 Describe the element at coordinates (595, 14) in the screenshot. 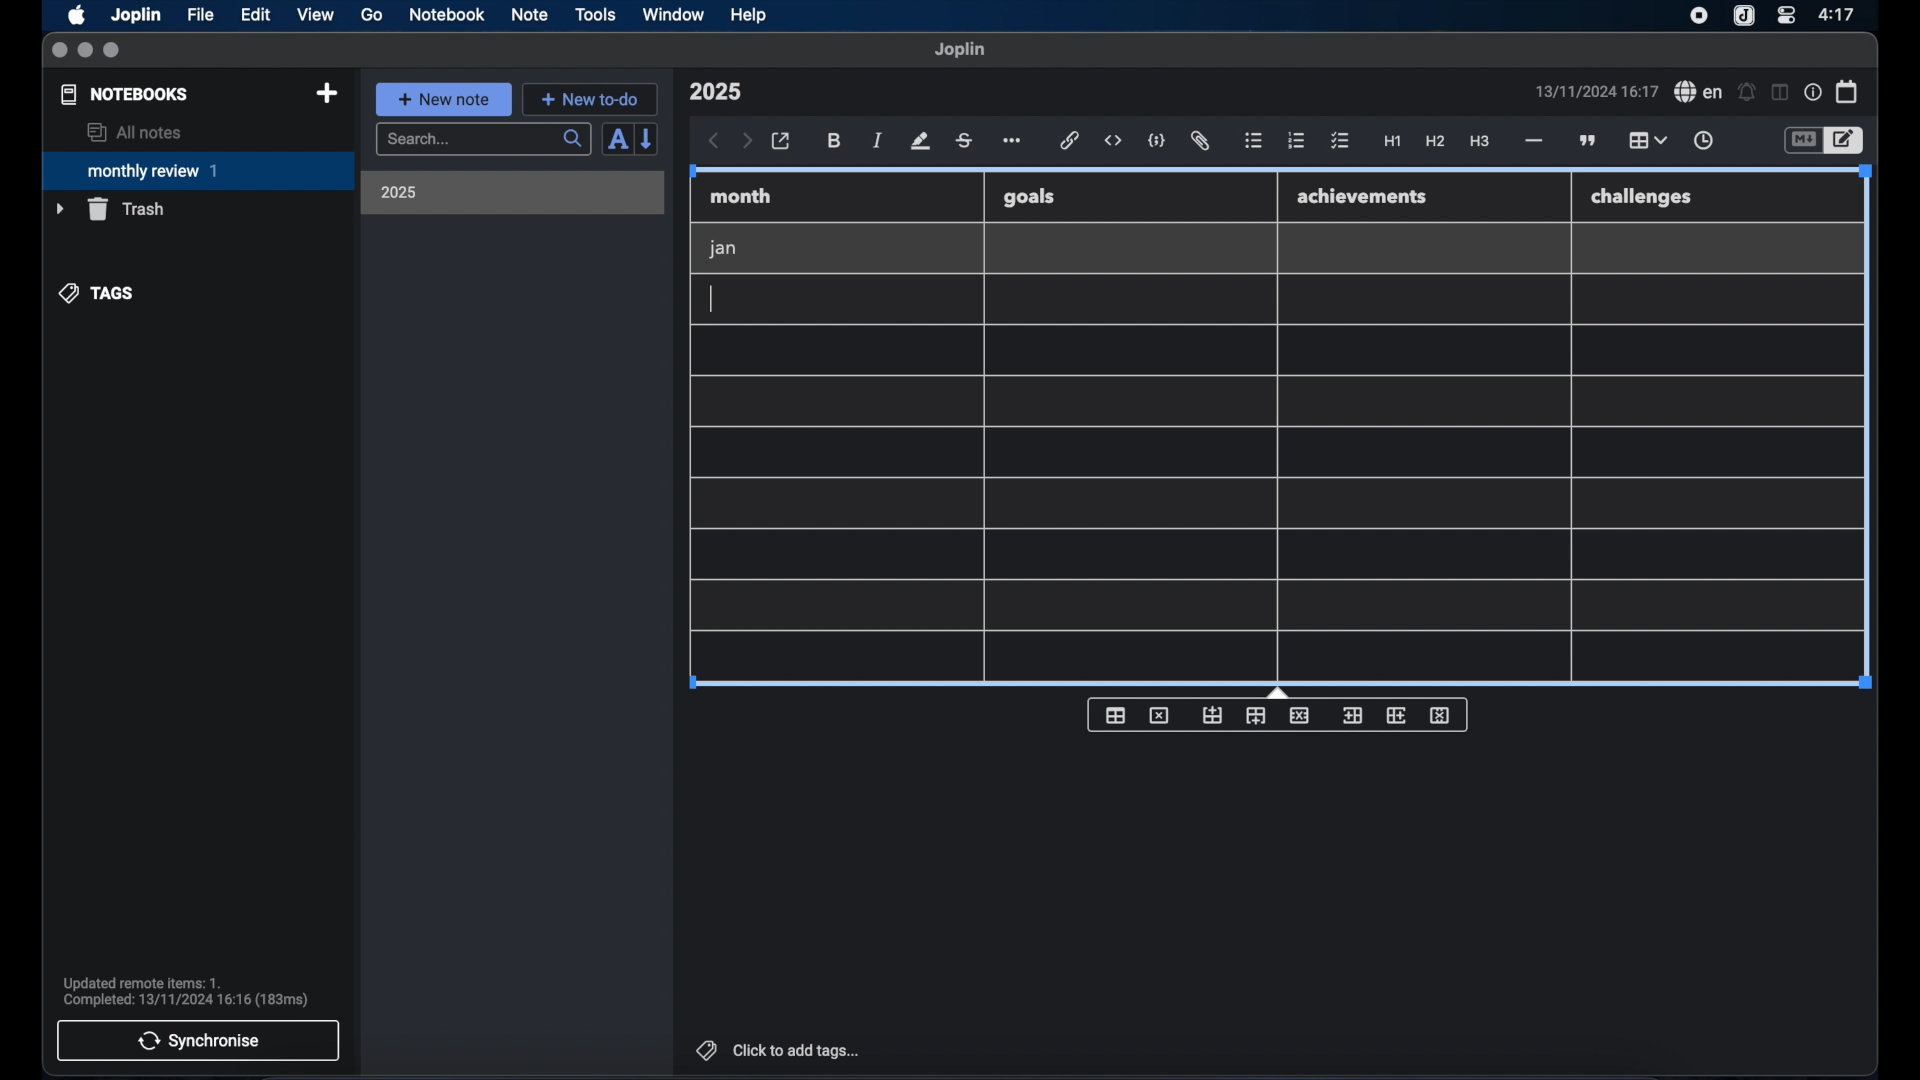

I see `tools` at that location.